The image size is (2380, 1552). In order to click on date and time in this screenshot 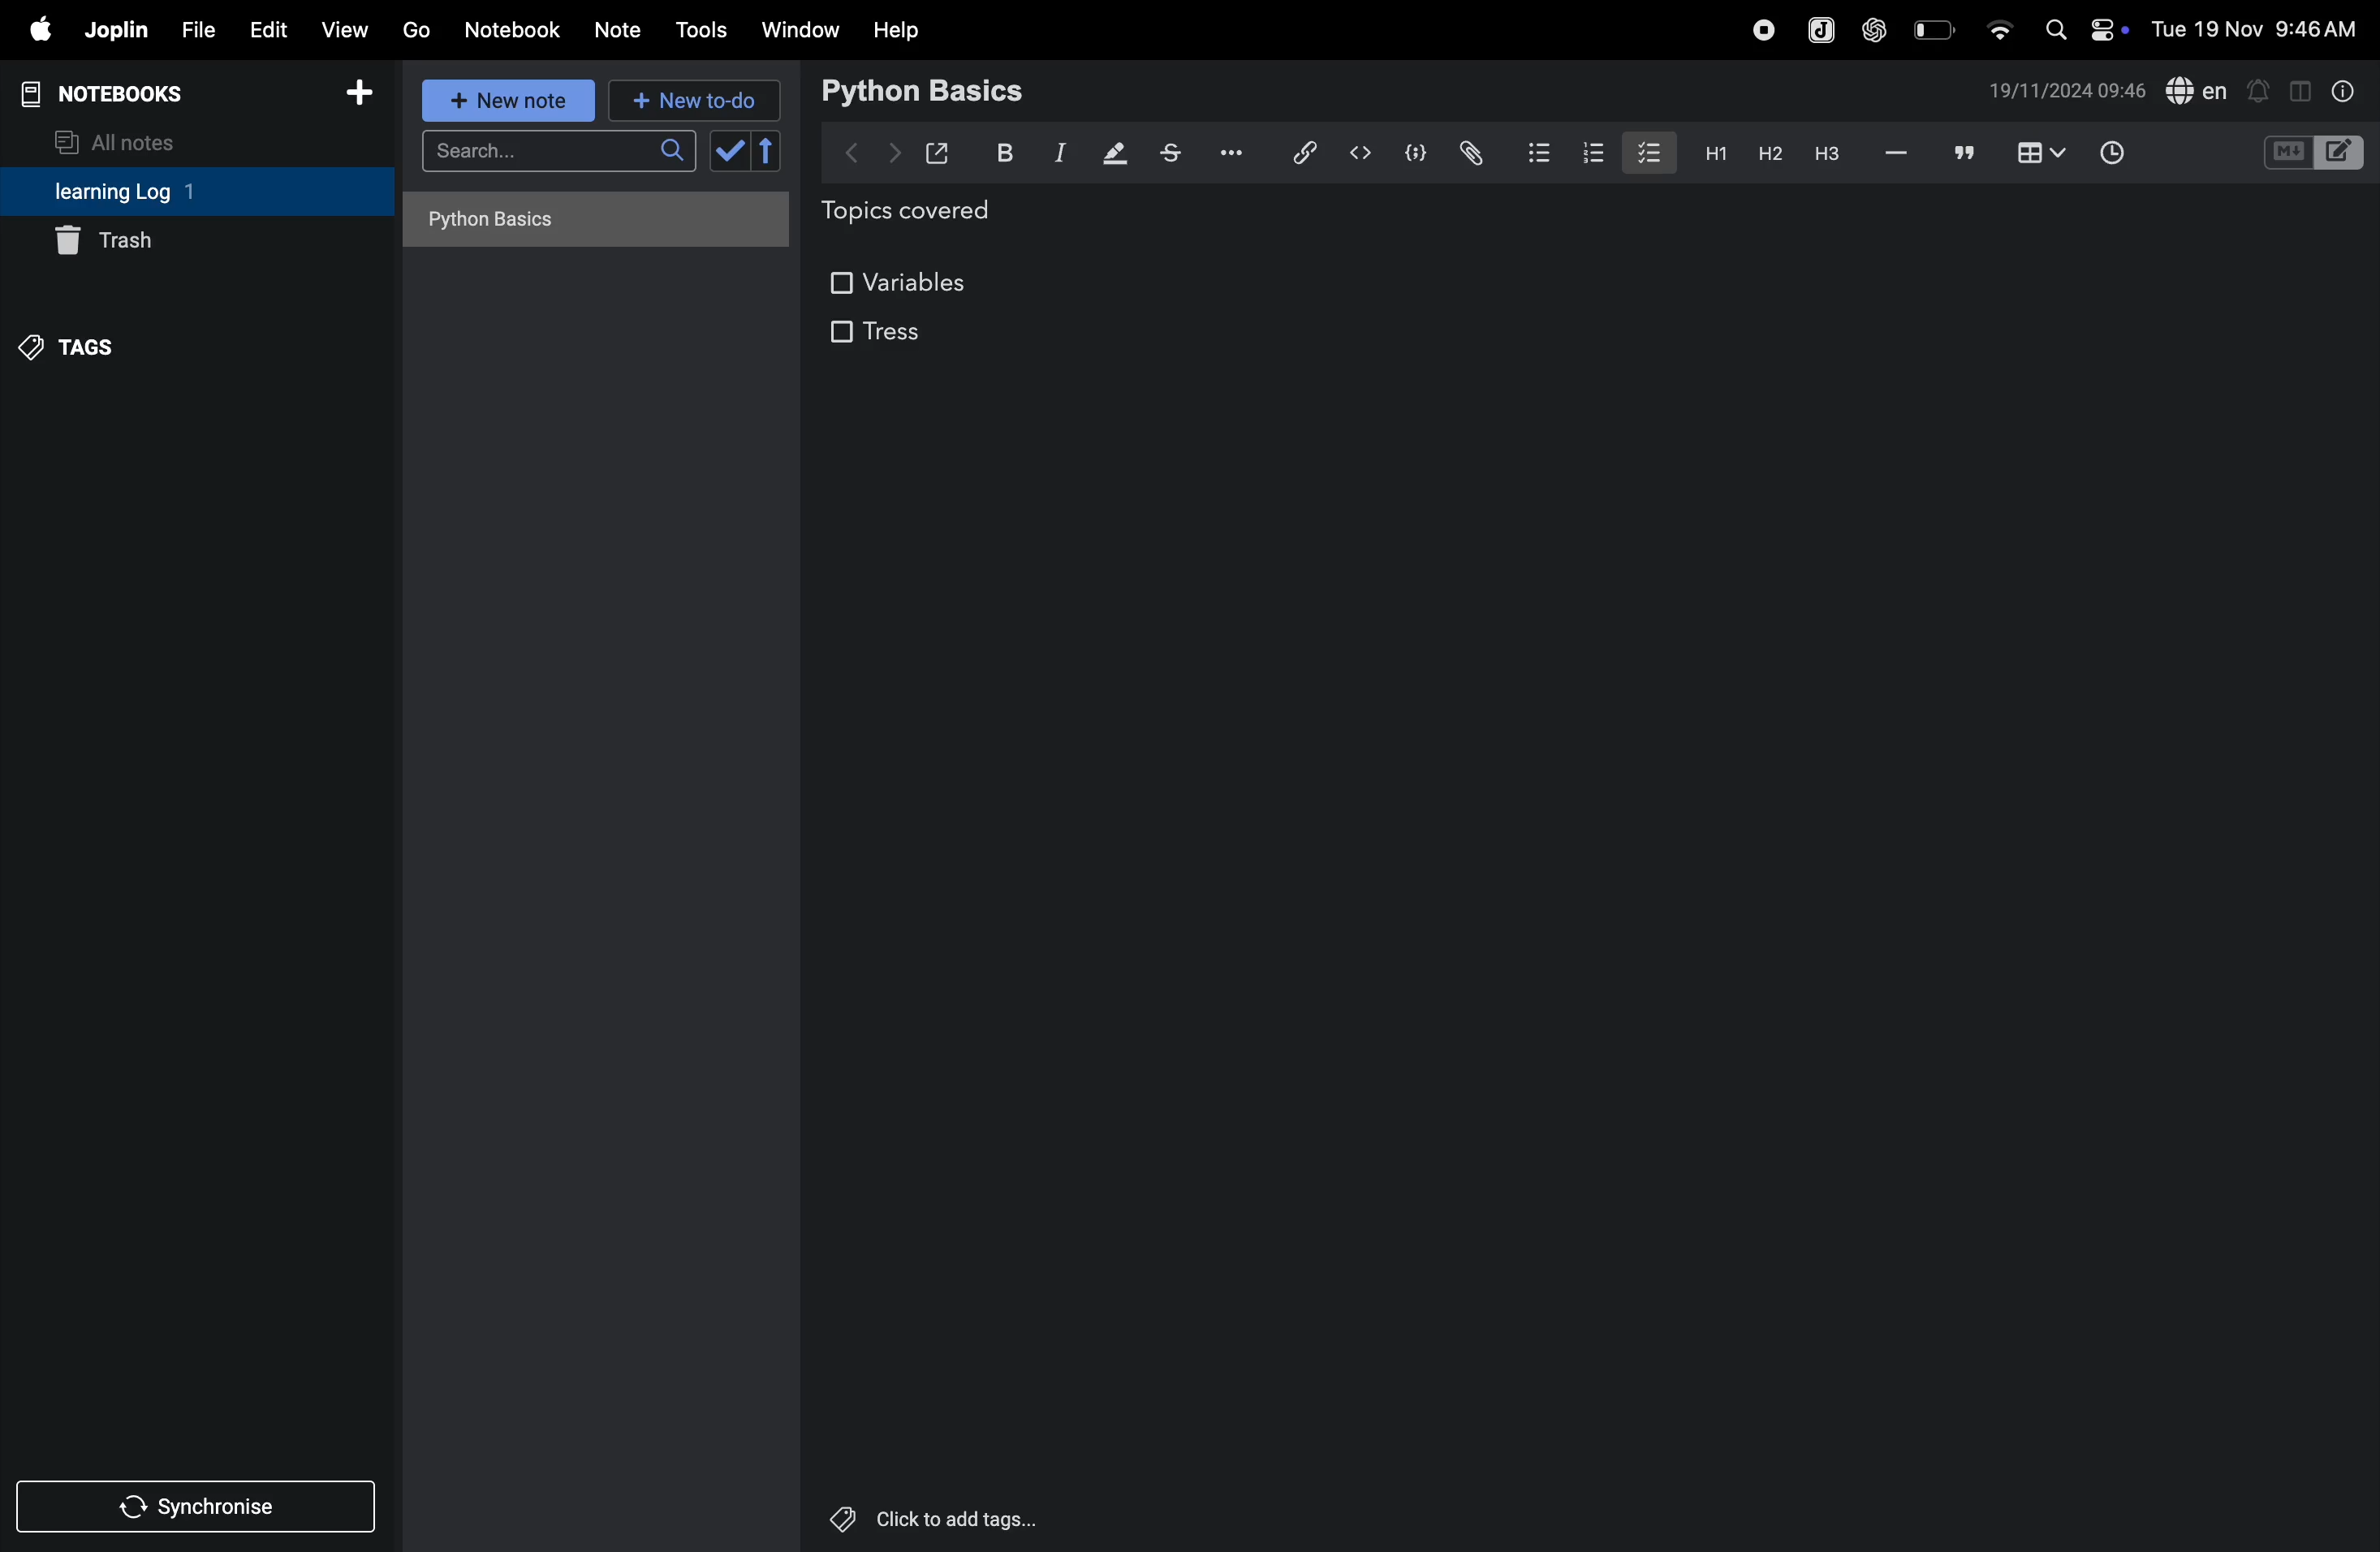, I will do `click(2067, 91)`.